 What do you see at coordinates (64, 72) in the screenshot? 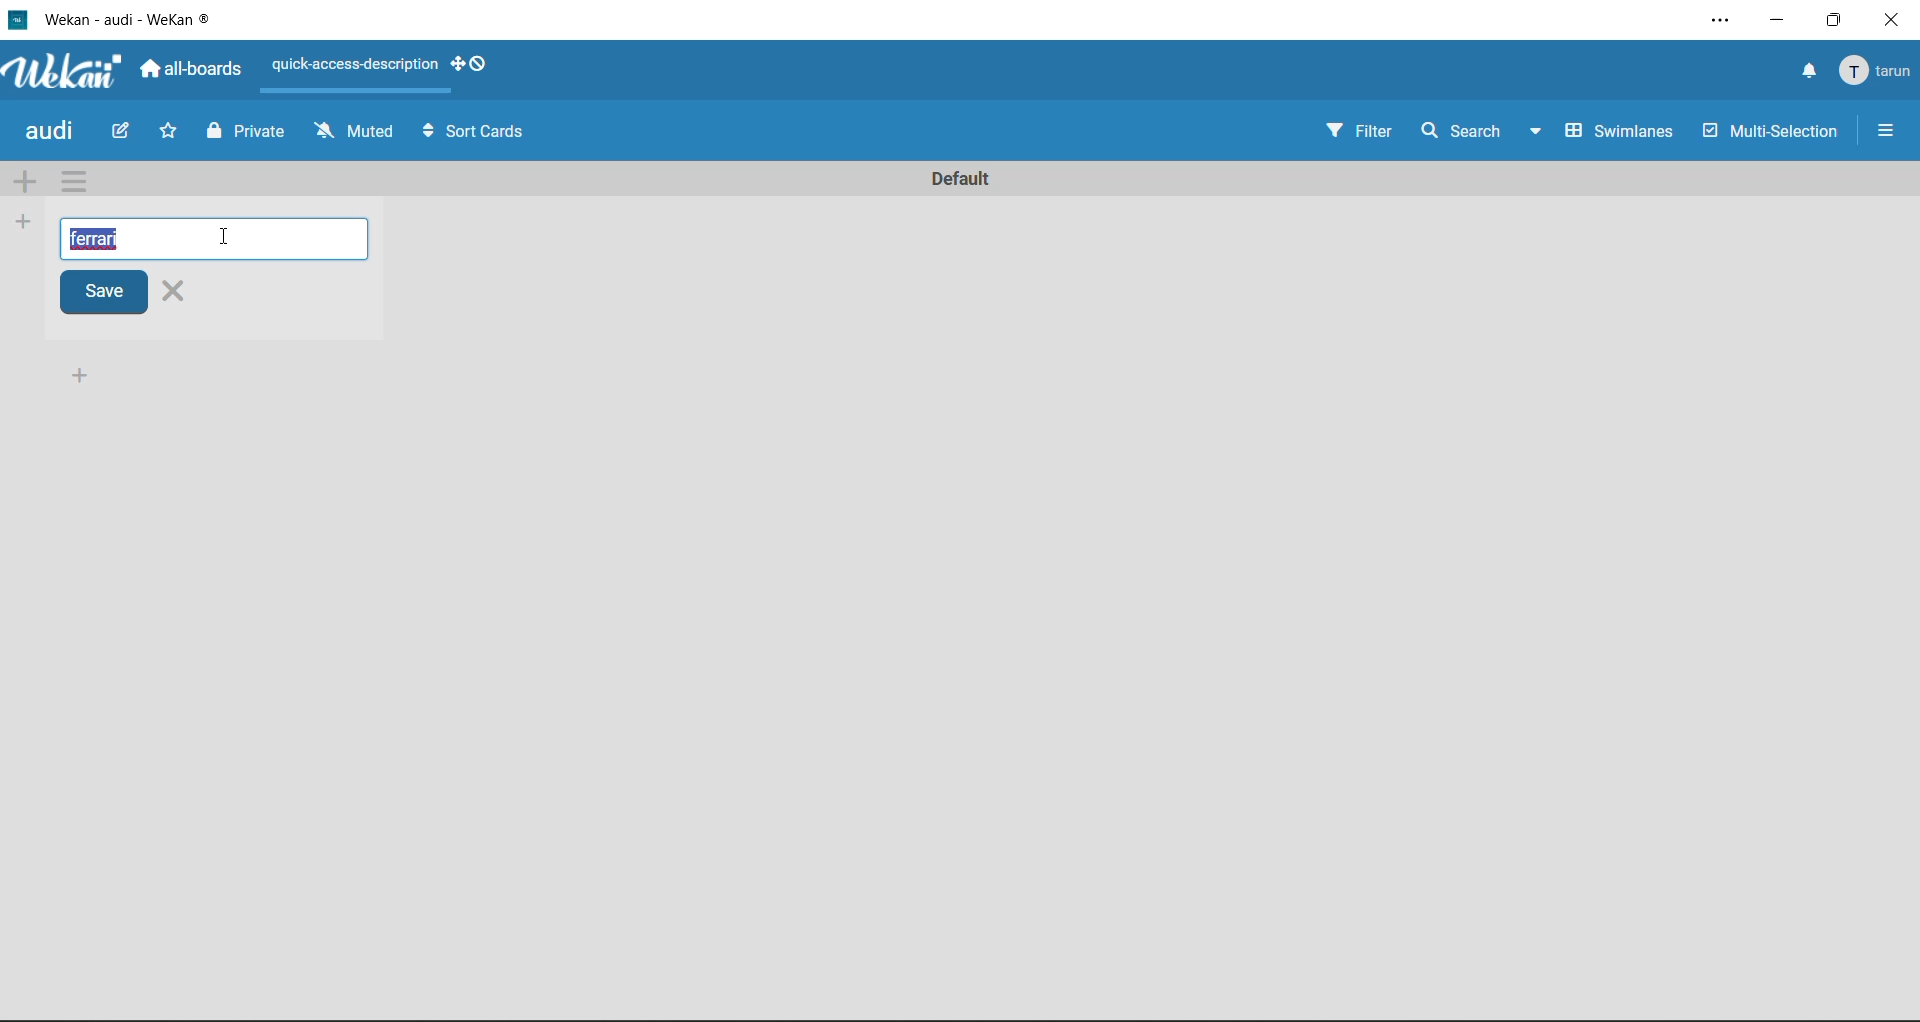
I see `` at bounding box center [64, 72].